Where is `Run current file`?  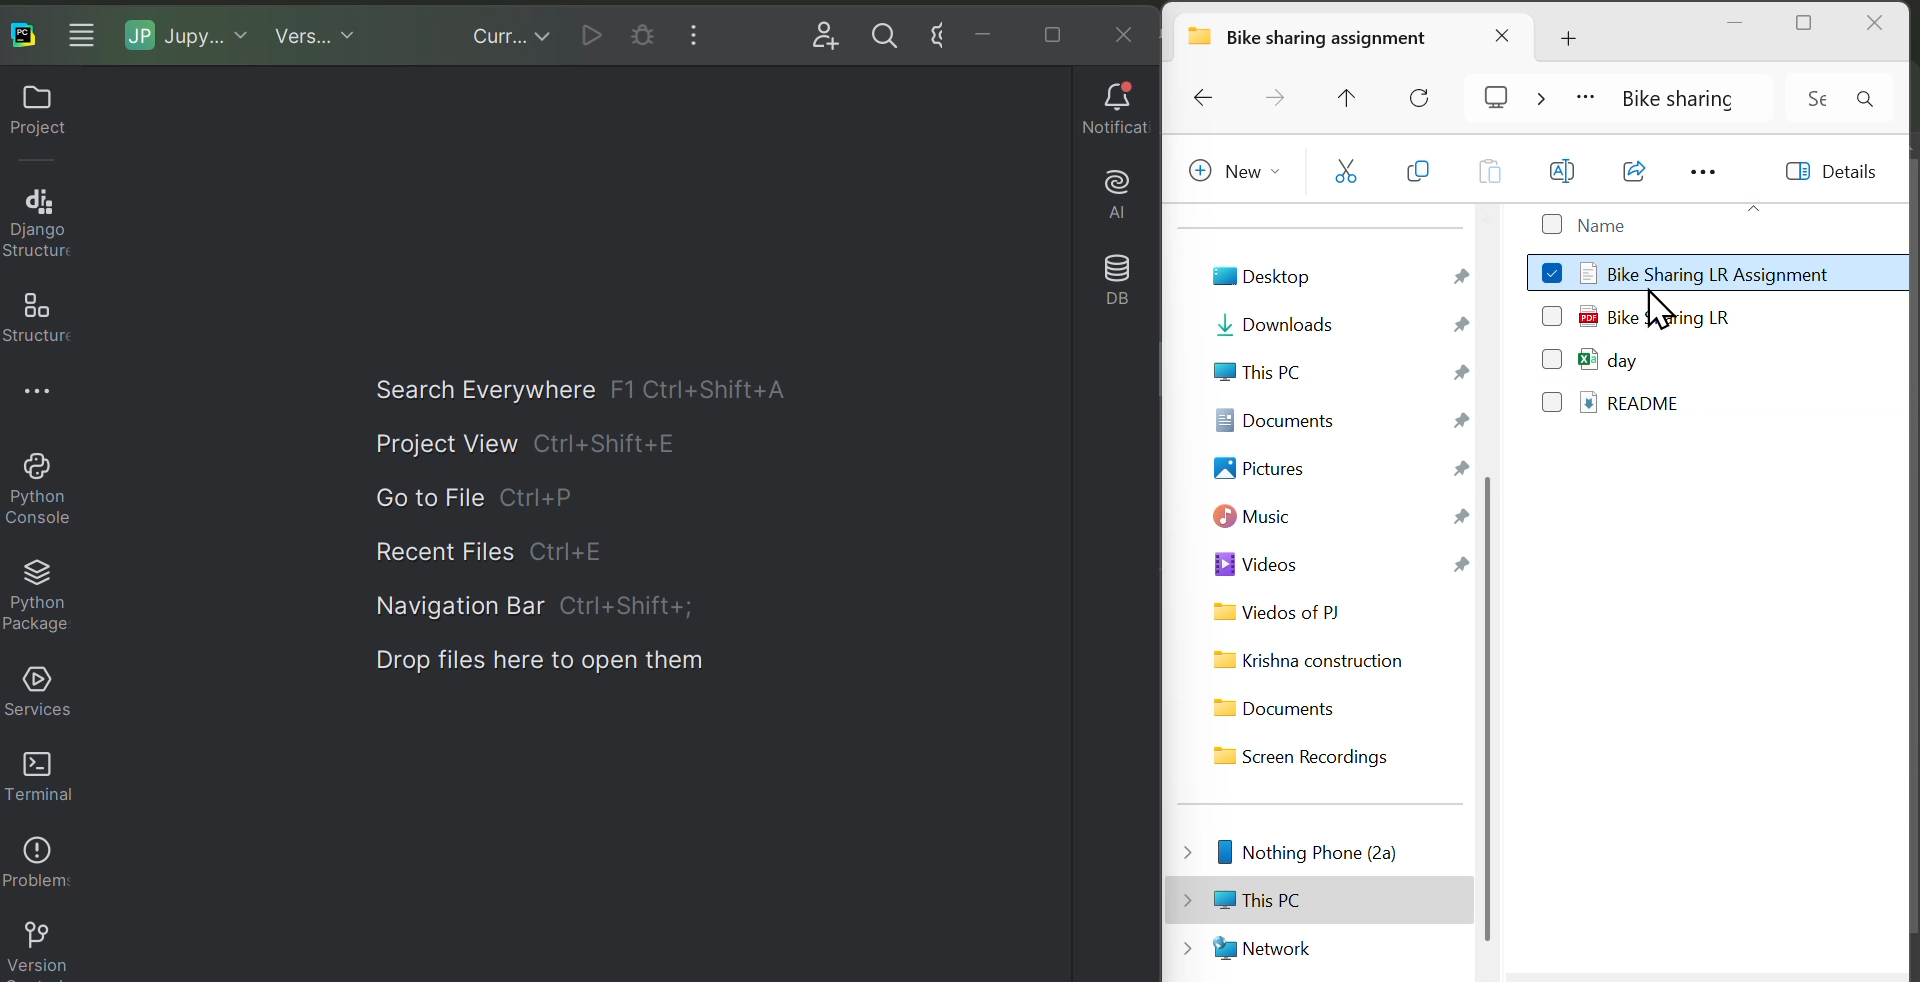
Run current file is located at coordinates (591, 31).